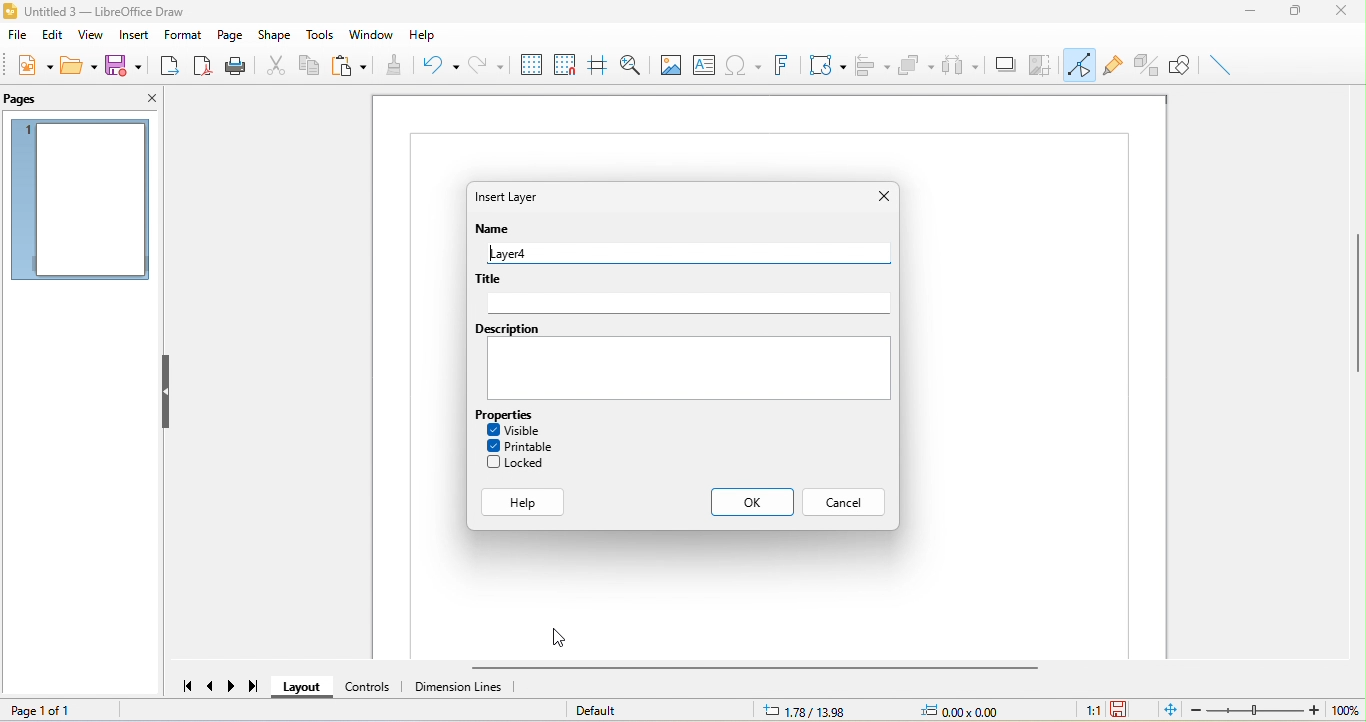 Image resolution: width=1366 pixels, height=722 pixels. I want to click on Insert layer, so click(508, 198).